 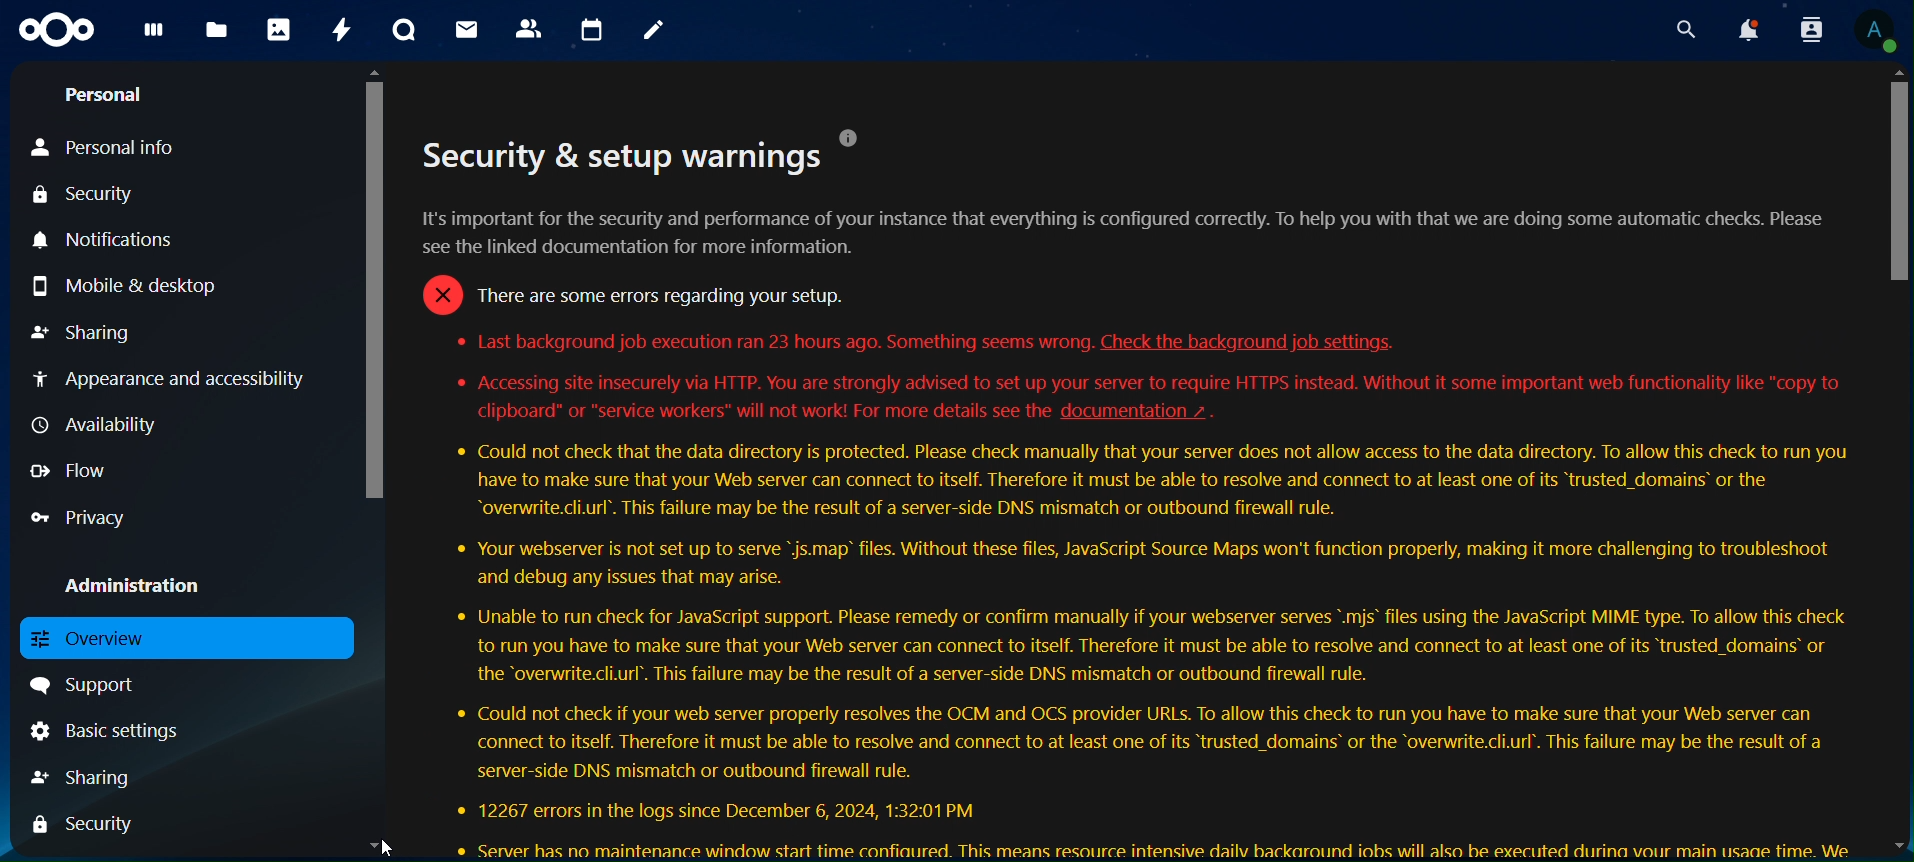 What do you see at coordinates (136, 582) in the screenshot?
I see `administration` at bounding box center [136, 582].